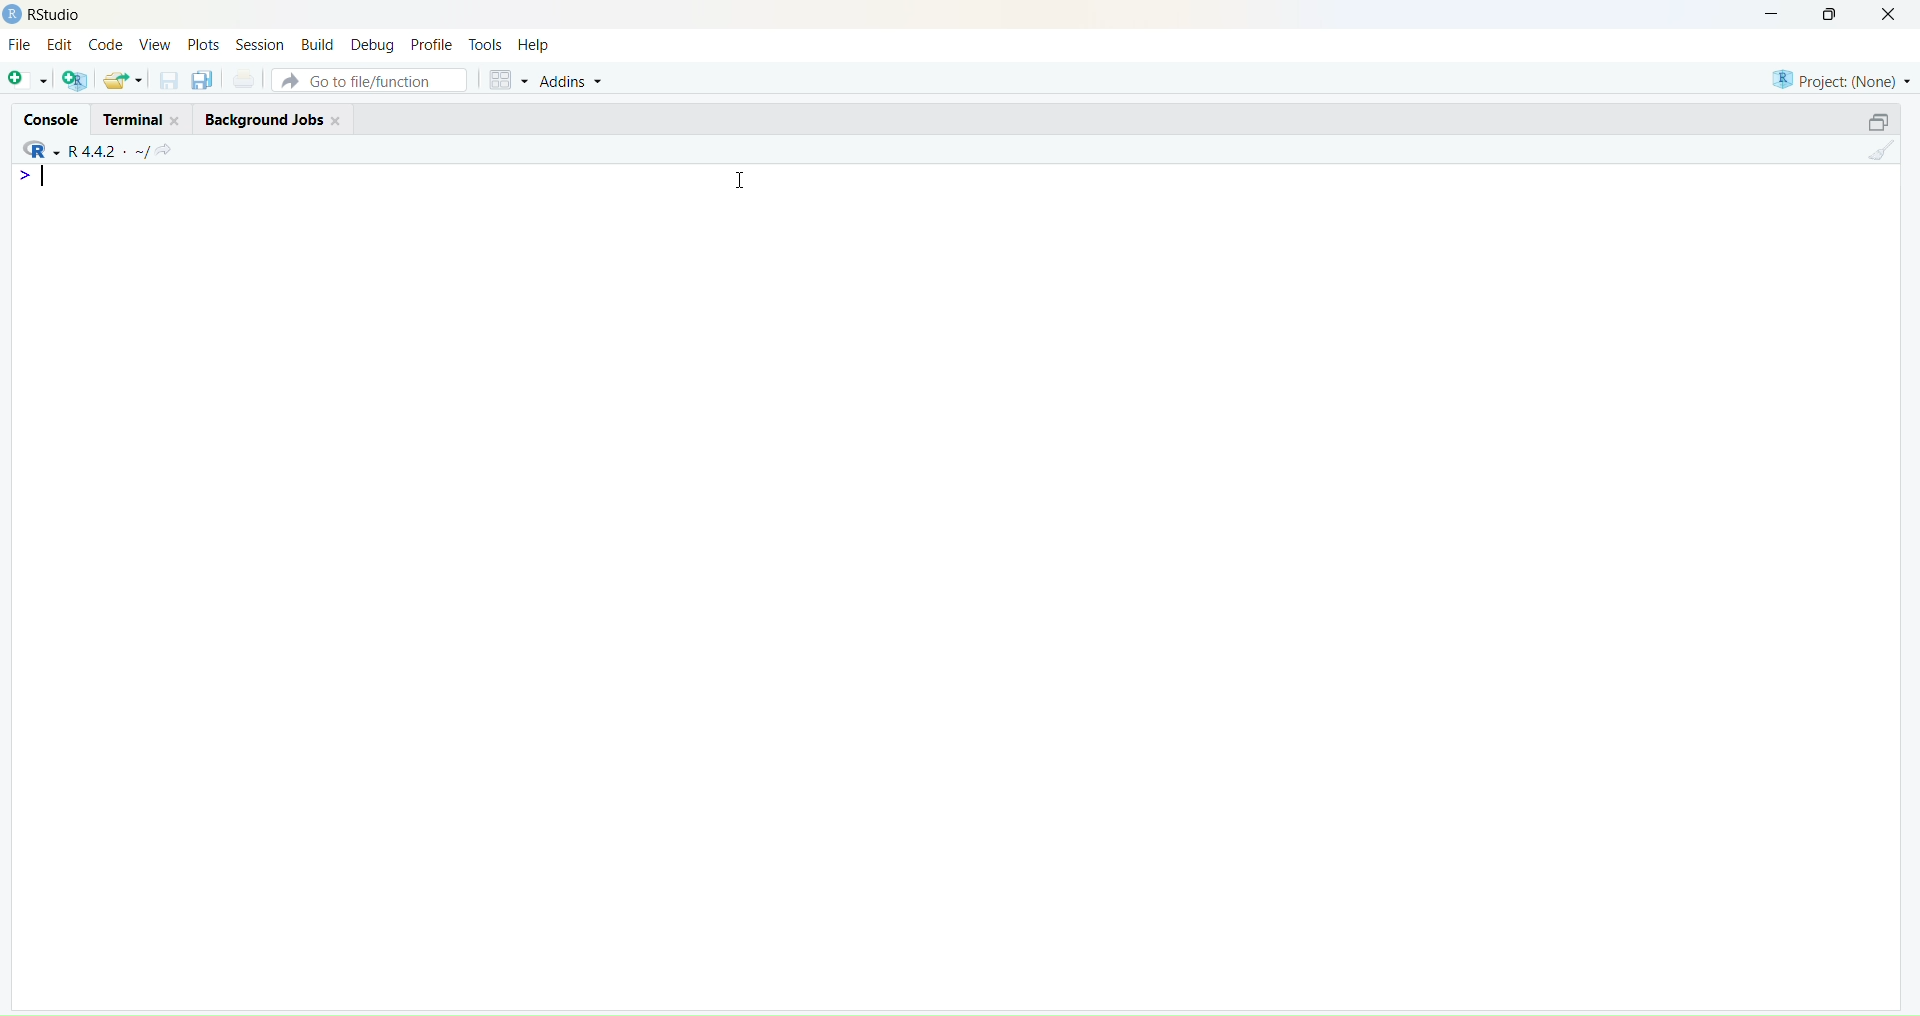 The height and width of the screenshot is (1016, 1920). I want to click on View, so click(156, 45).